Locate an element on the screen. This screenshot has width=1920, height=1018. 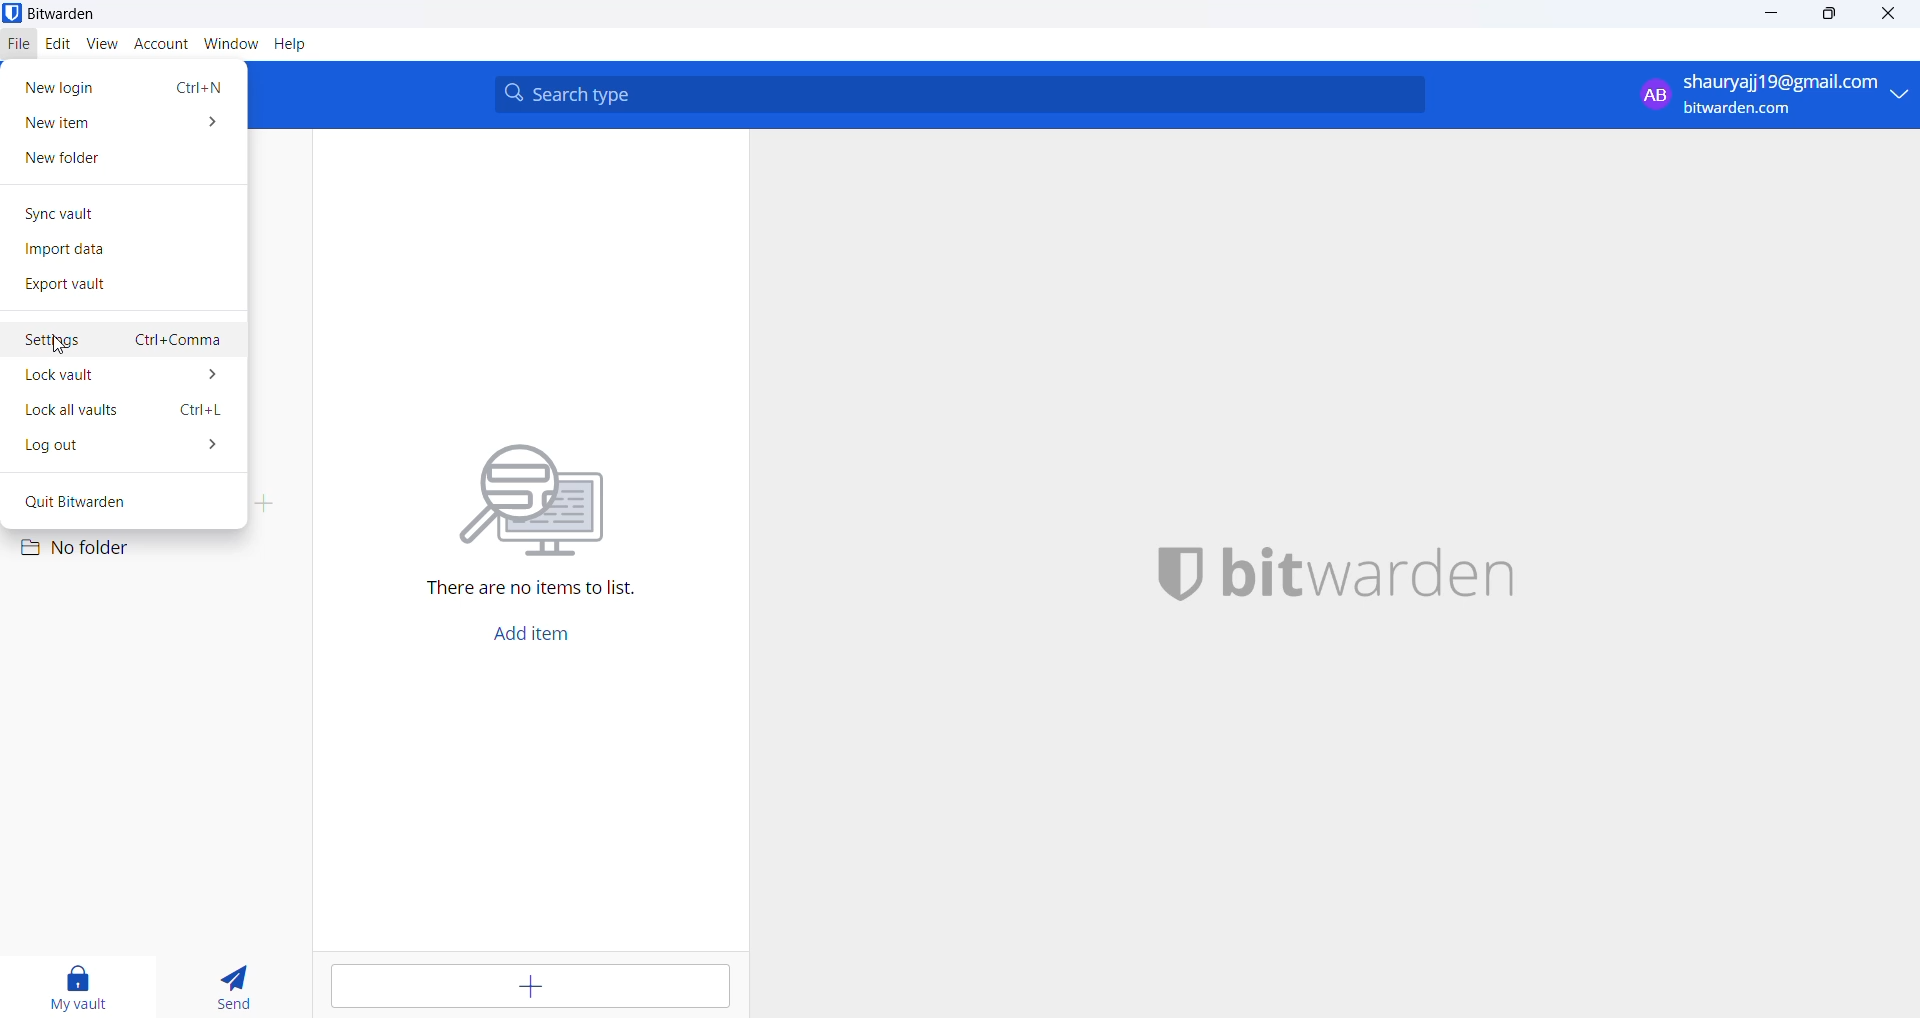
bitwarden logo is located at coordinates (58, 14).